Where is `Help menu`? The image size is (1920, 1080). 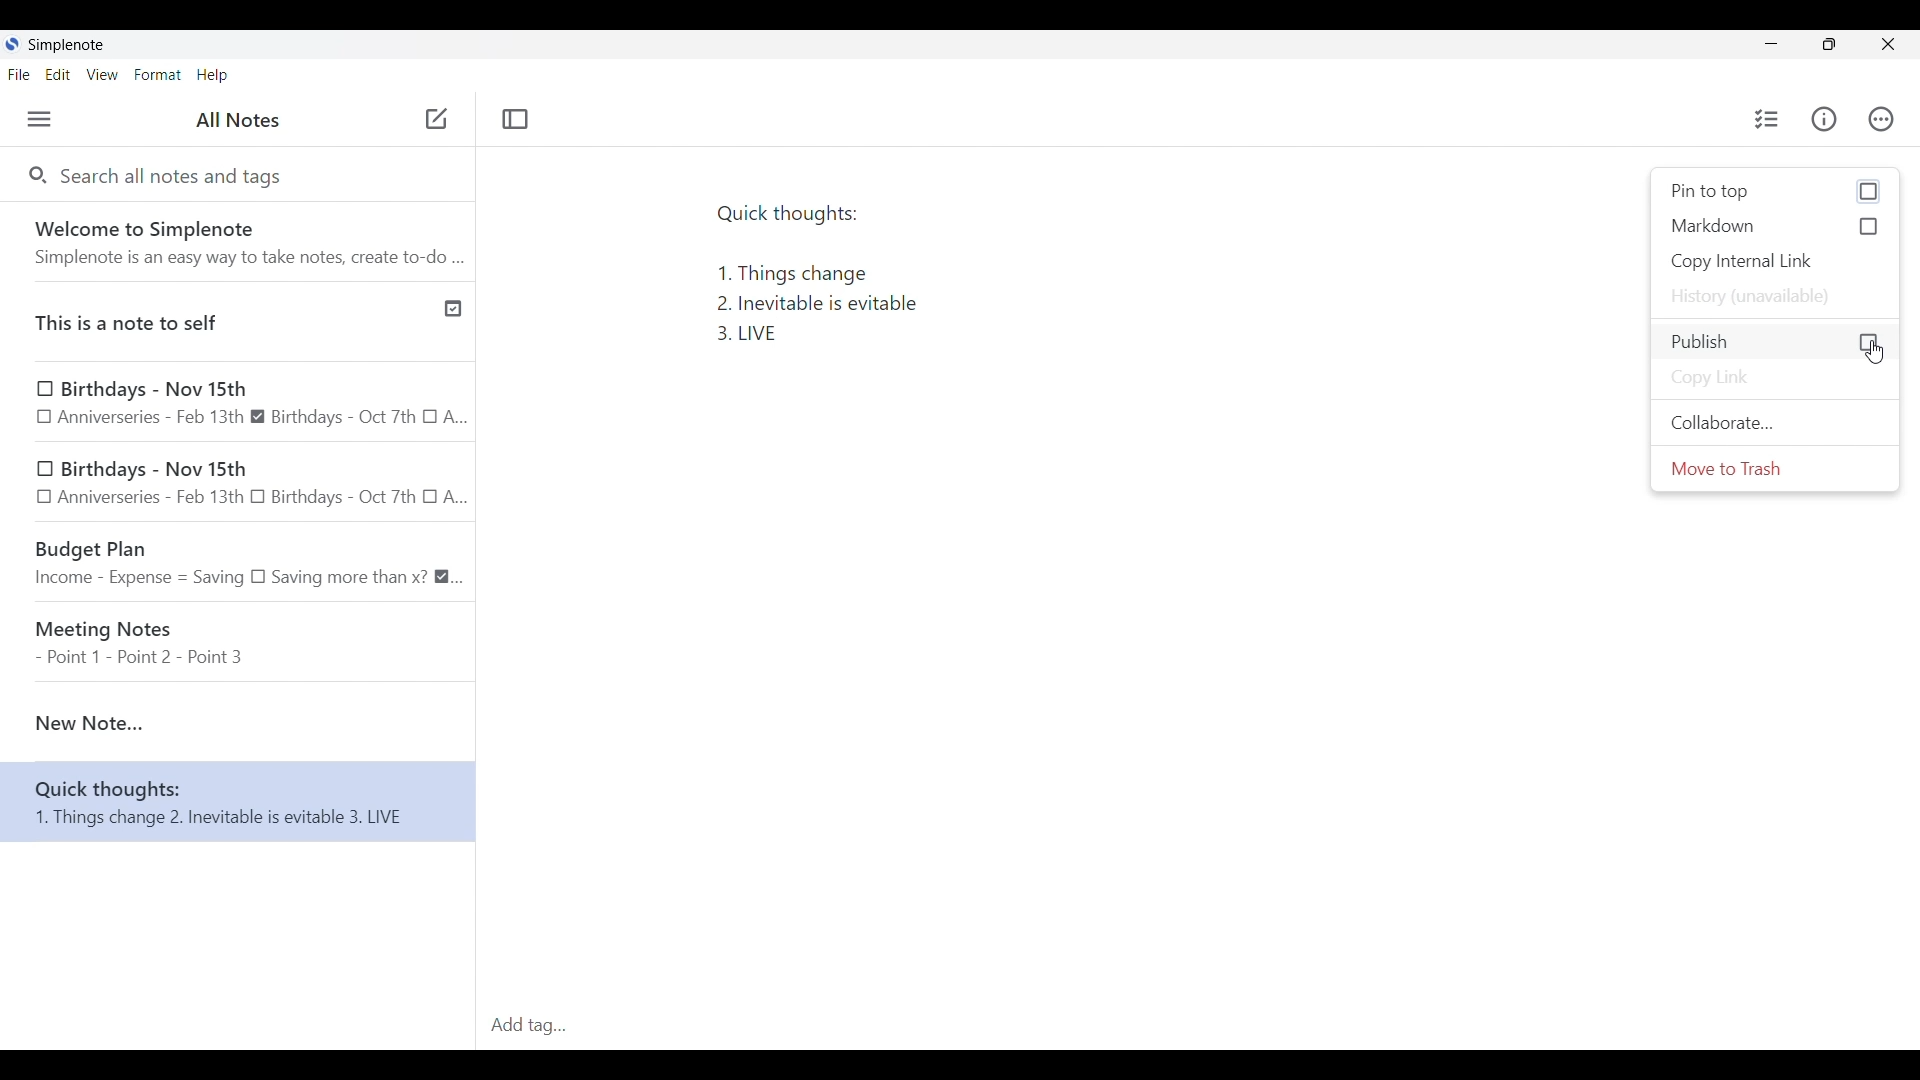
Help menu is located at coordinates (213, 76).